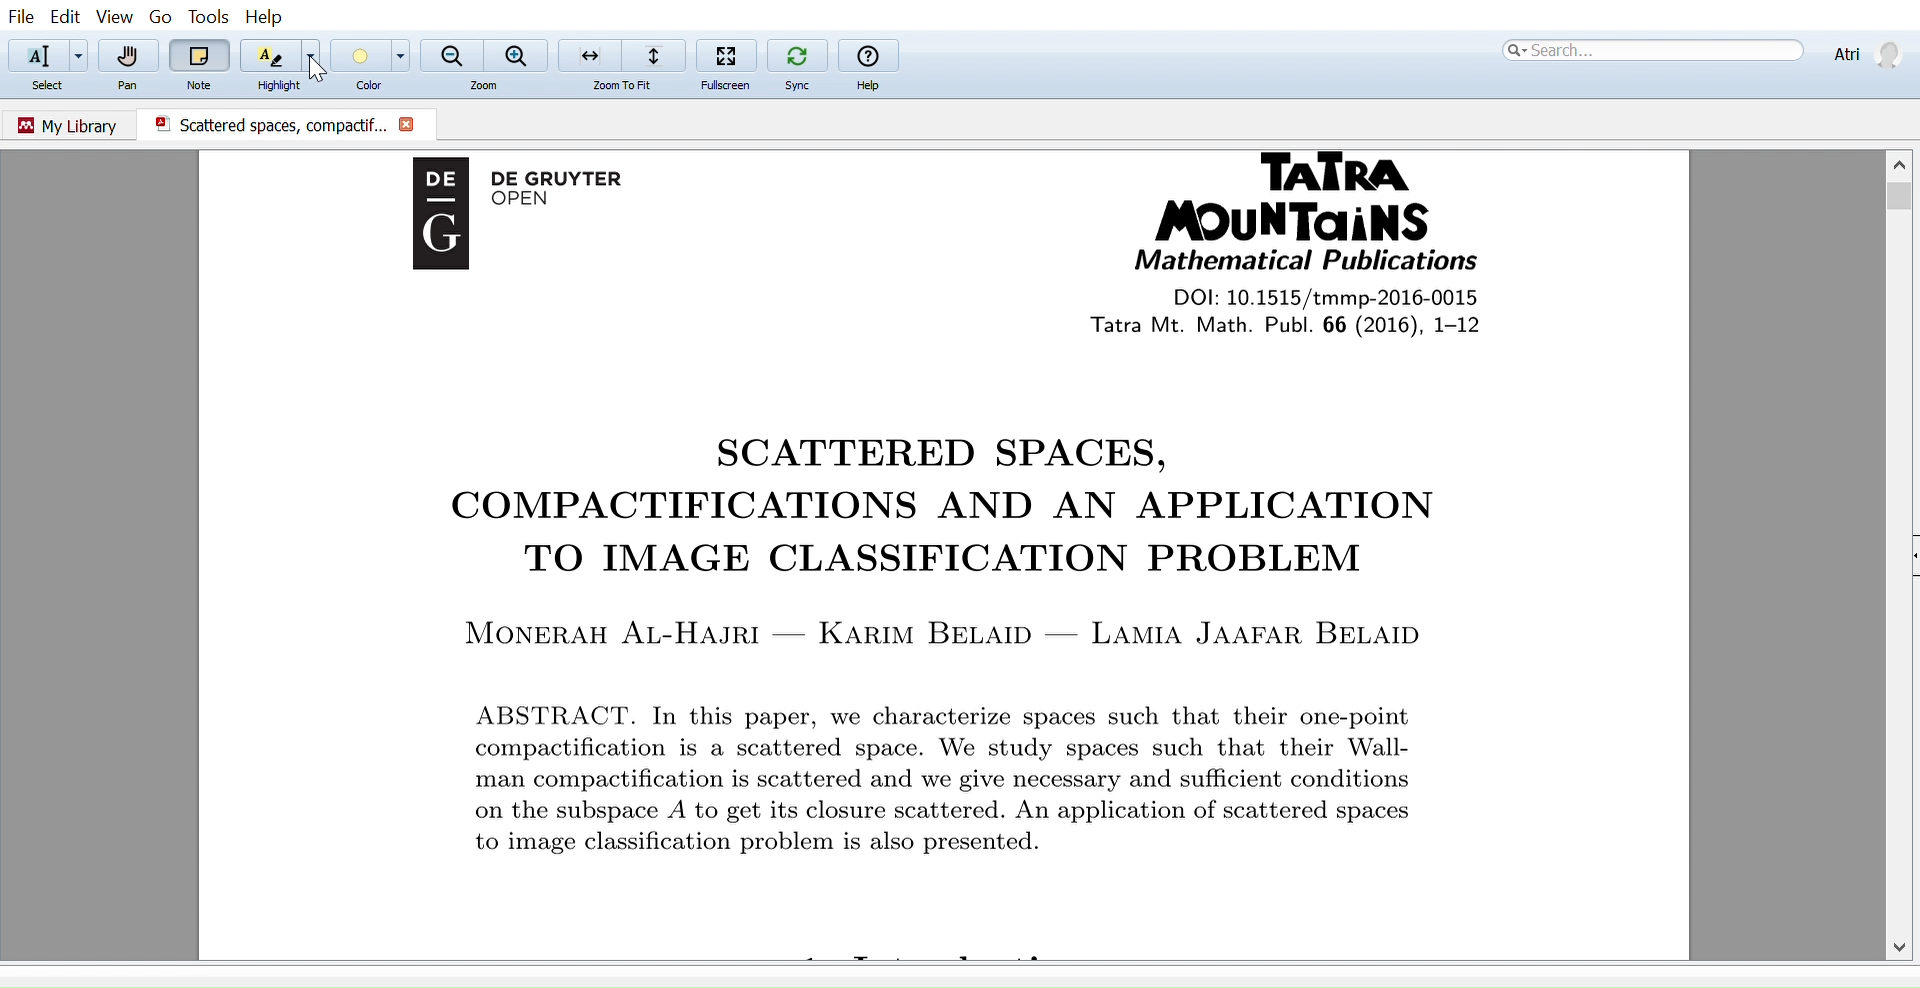 The image size is (1920, 988). Describe the element at coordinates (408, 126) in the screenshot. I see `Close current document` at that location.